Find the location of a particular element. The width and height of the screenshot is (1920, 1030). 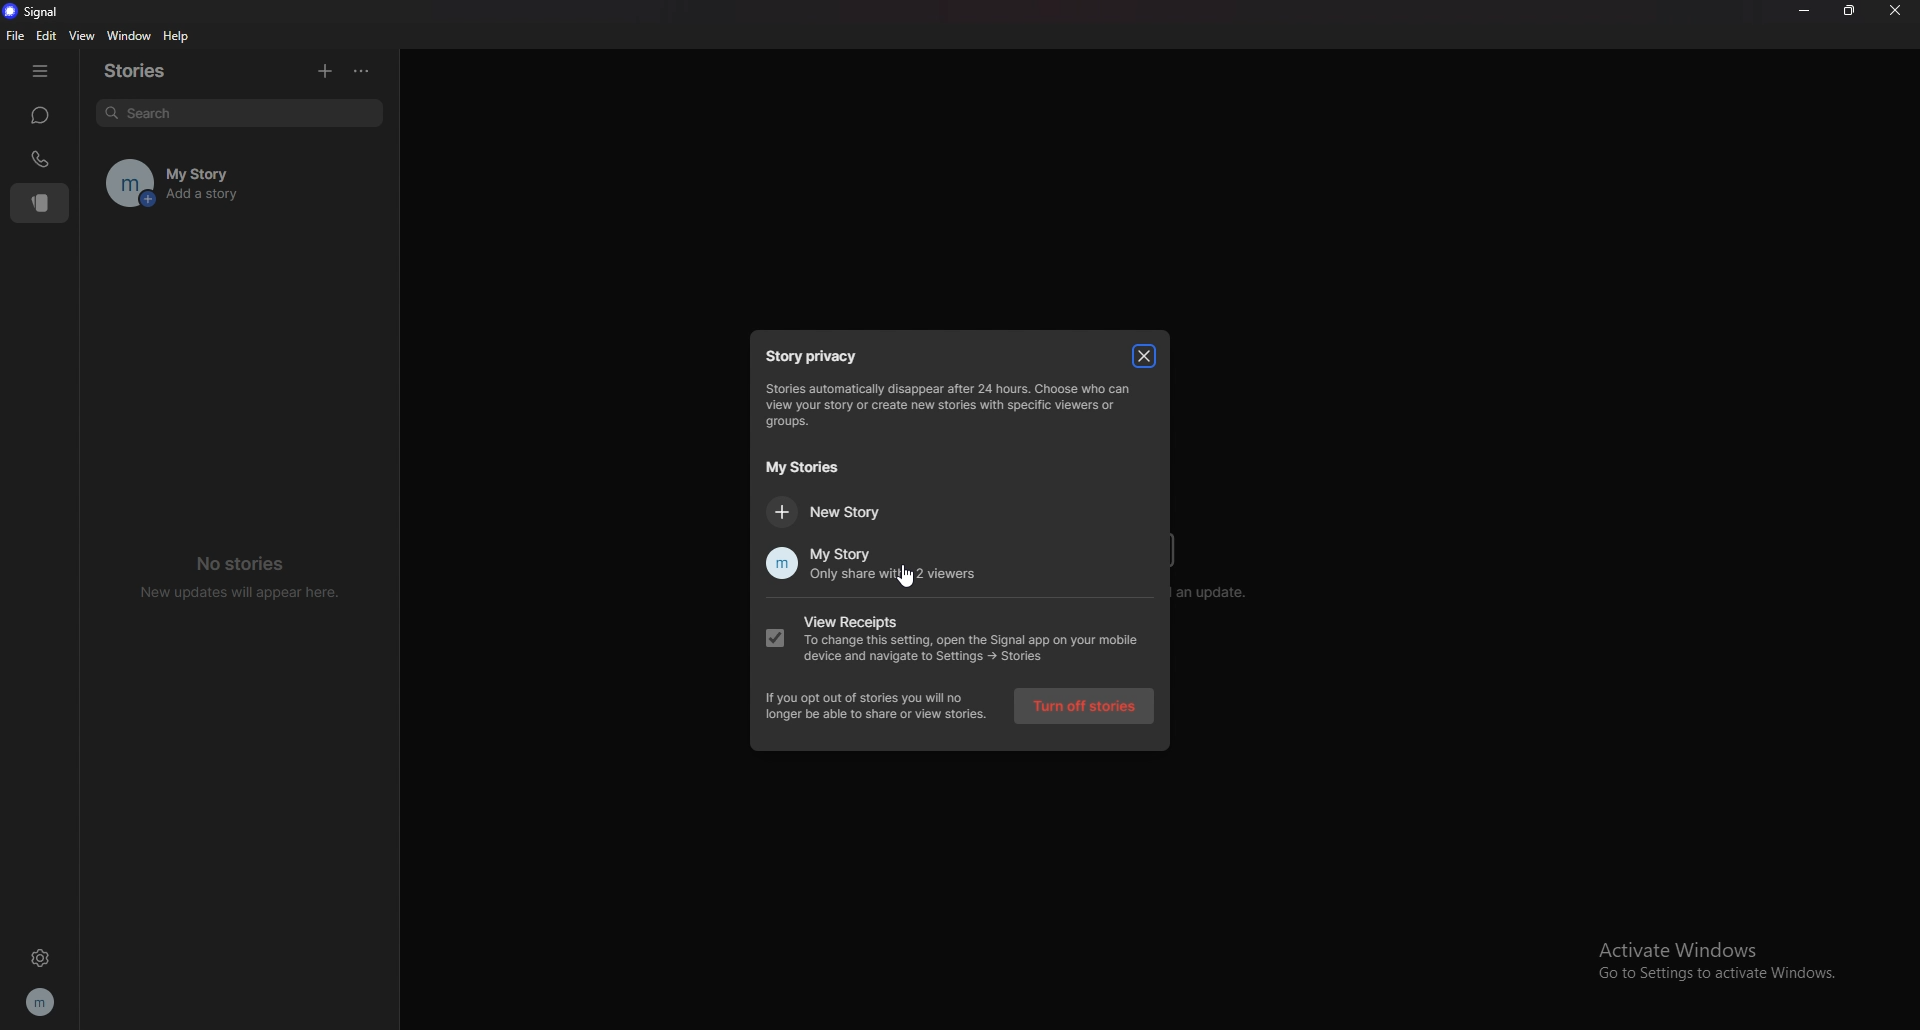

my story only share with 2 viewers is located at coordinates (876, 564).